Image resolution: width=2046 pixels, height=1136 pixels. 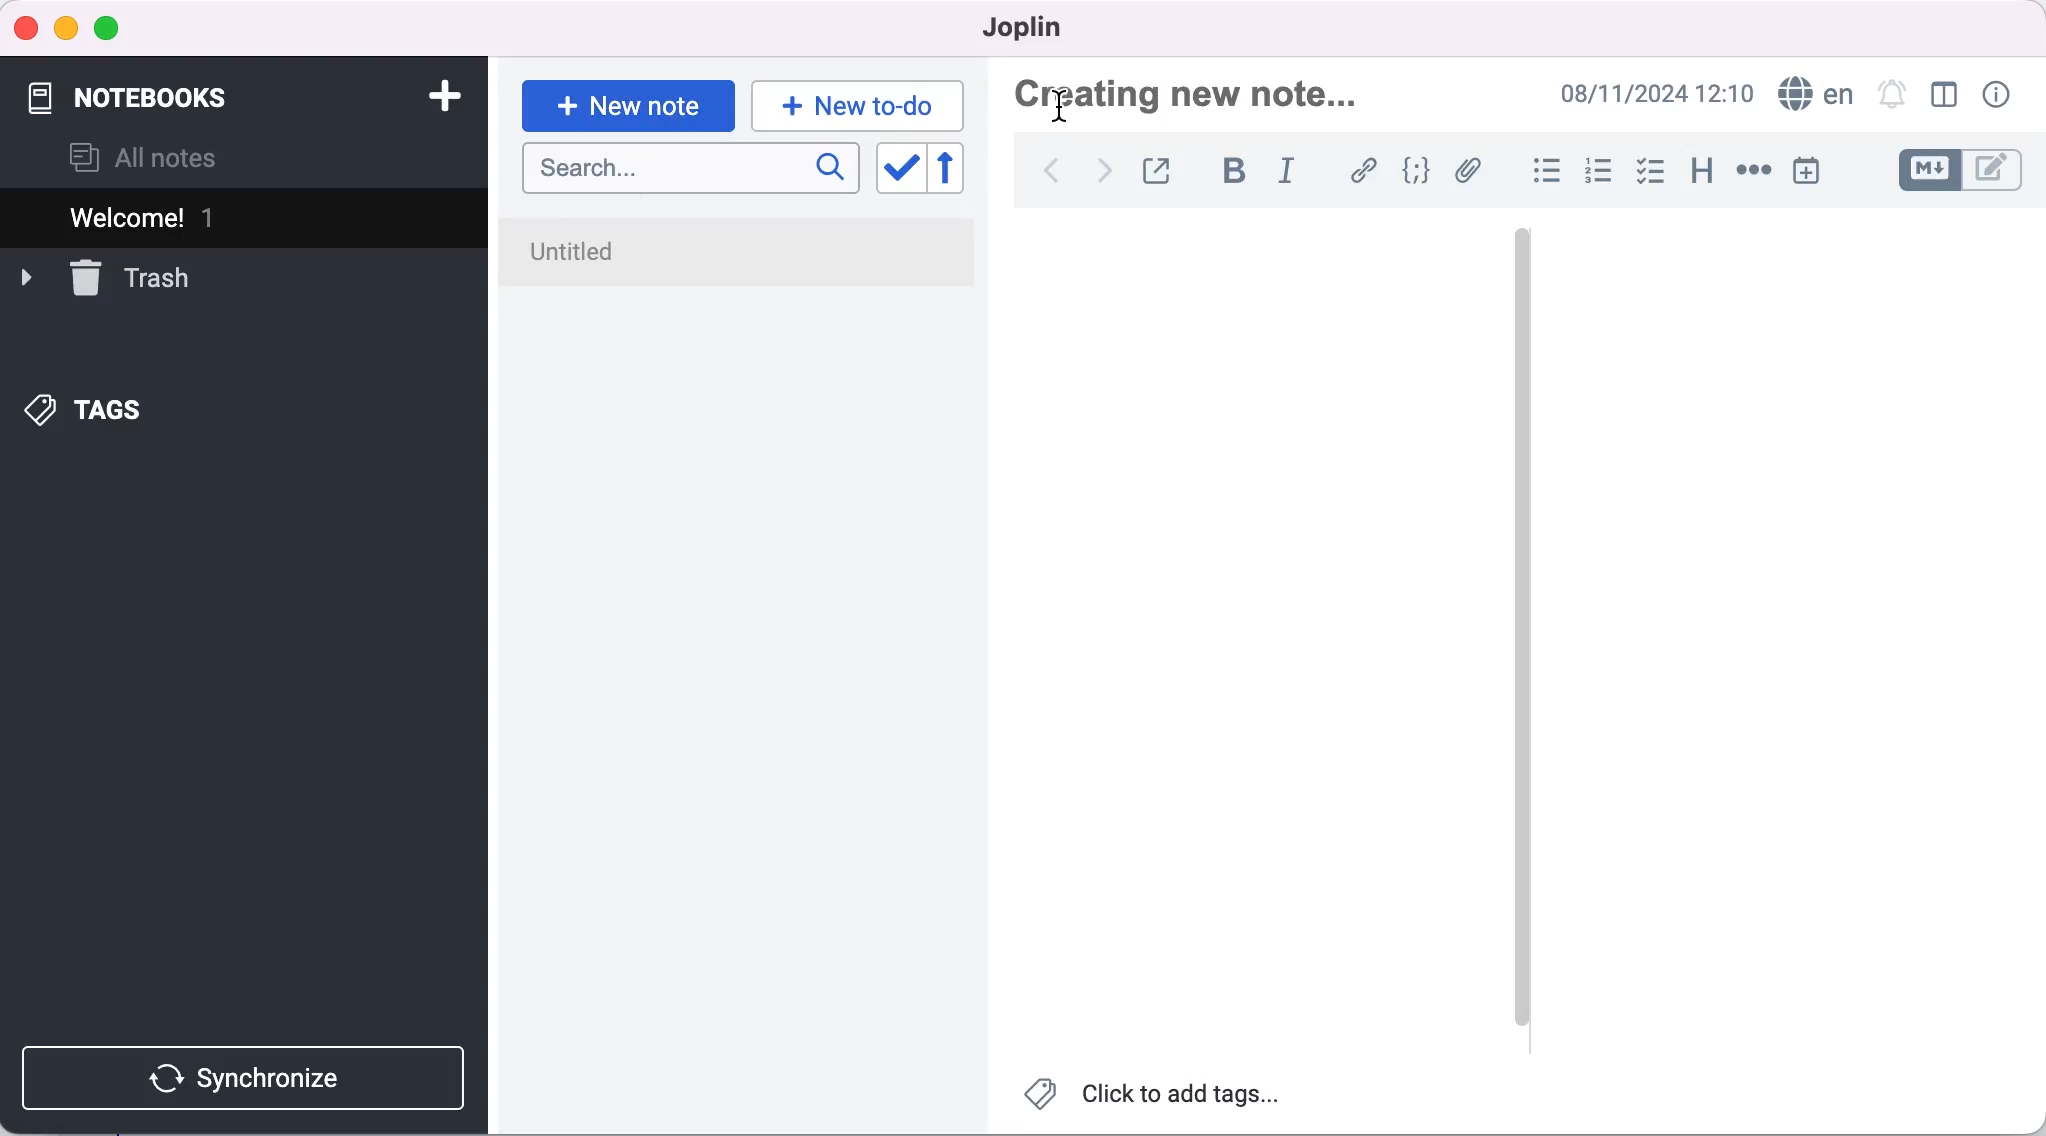 What do you see at coordinates (105, 407) in the screenshot?
I see `tags` at bounding box center [105, 407].